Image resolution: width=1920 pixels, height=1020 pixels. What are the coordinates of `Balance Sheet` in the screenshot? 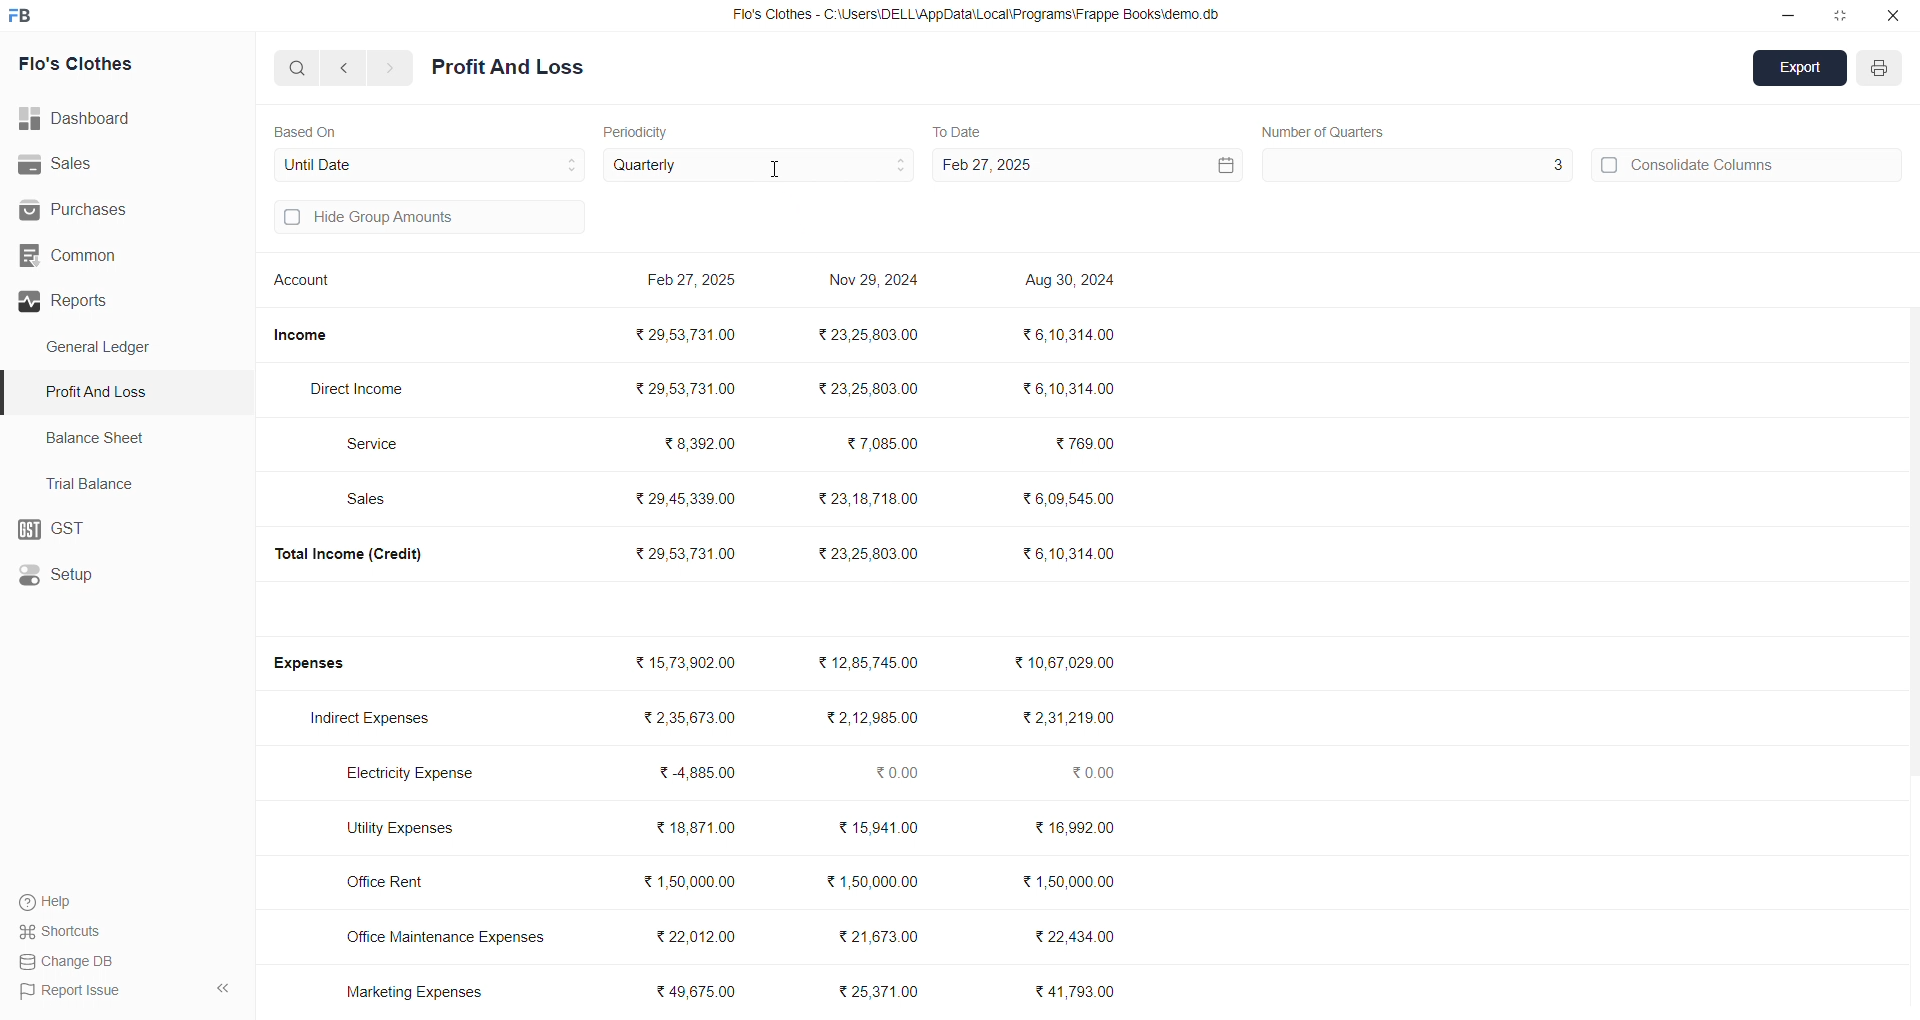 It's located at (98, 436).